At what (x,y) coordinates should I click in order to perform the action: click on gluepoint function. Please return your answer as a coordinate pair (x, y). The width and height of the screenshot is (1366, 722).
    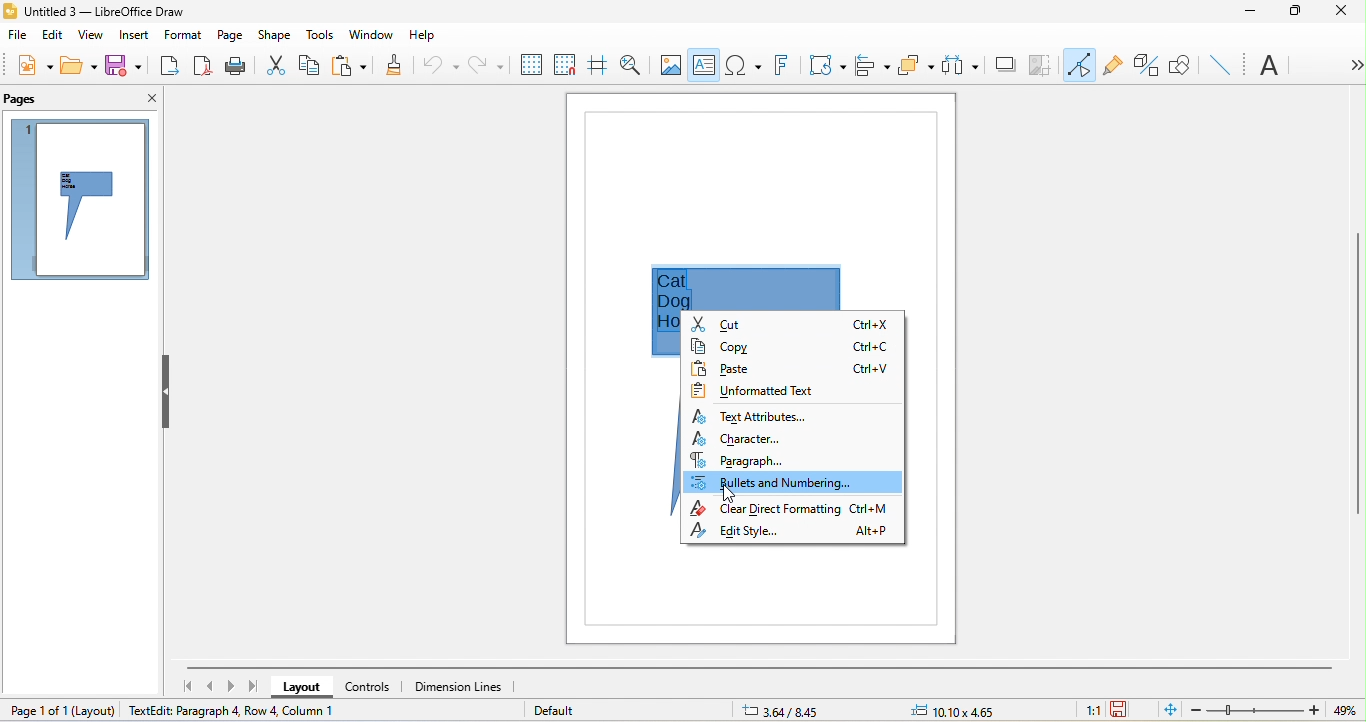
    Looking at the image, I should click on (1112, 68).